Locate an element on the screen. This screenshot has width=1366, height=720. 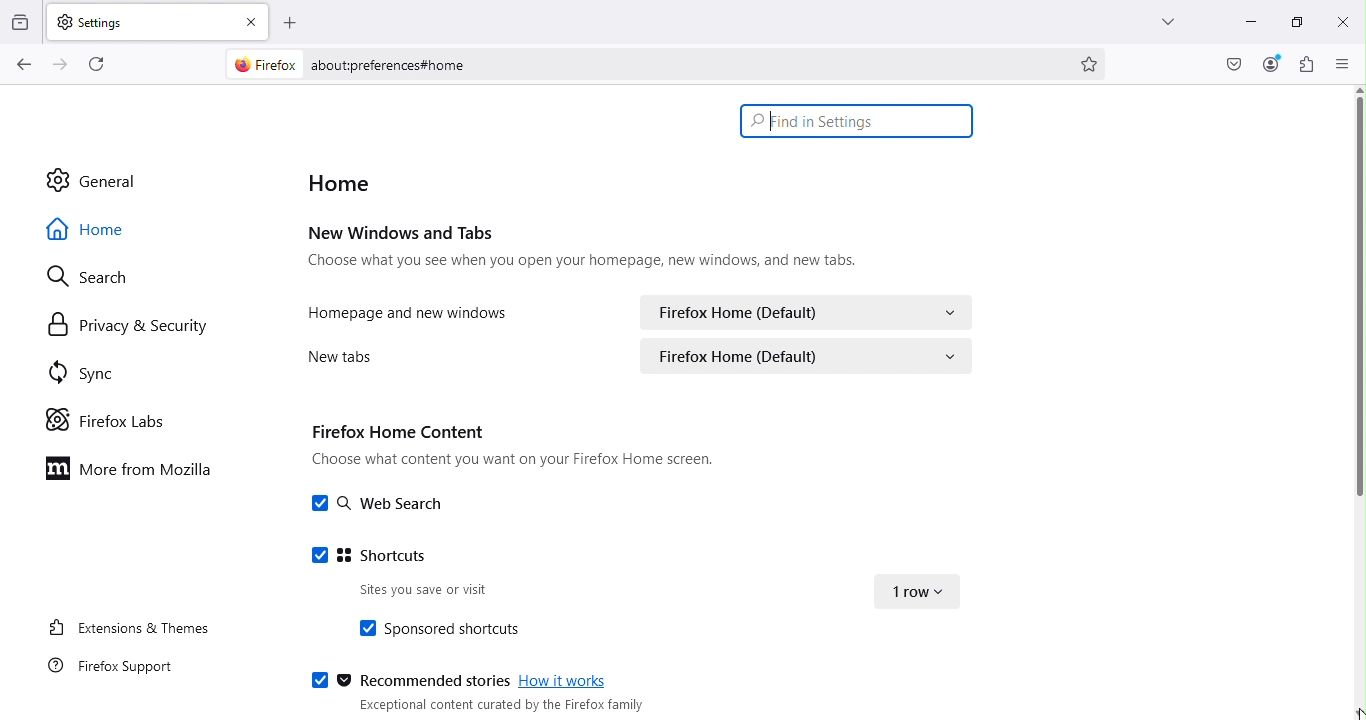
Go back one page is located at coordinates (22, 65).